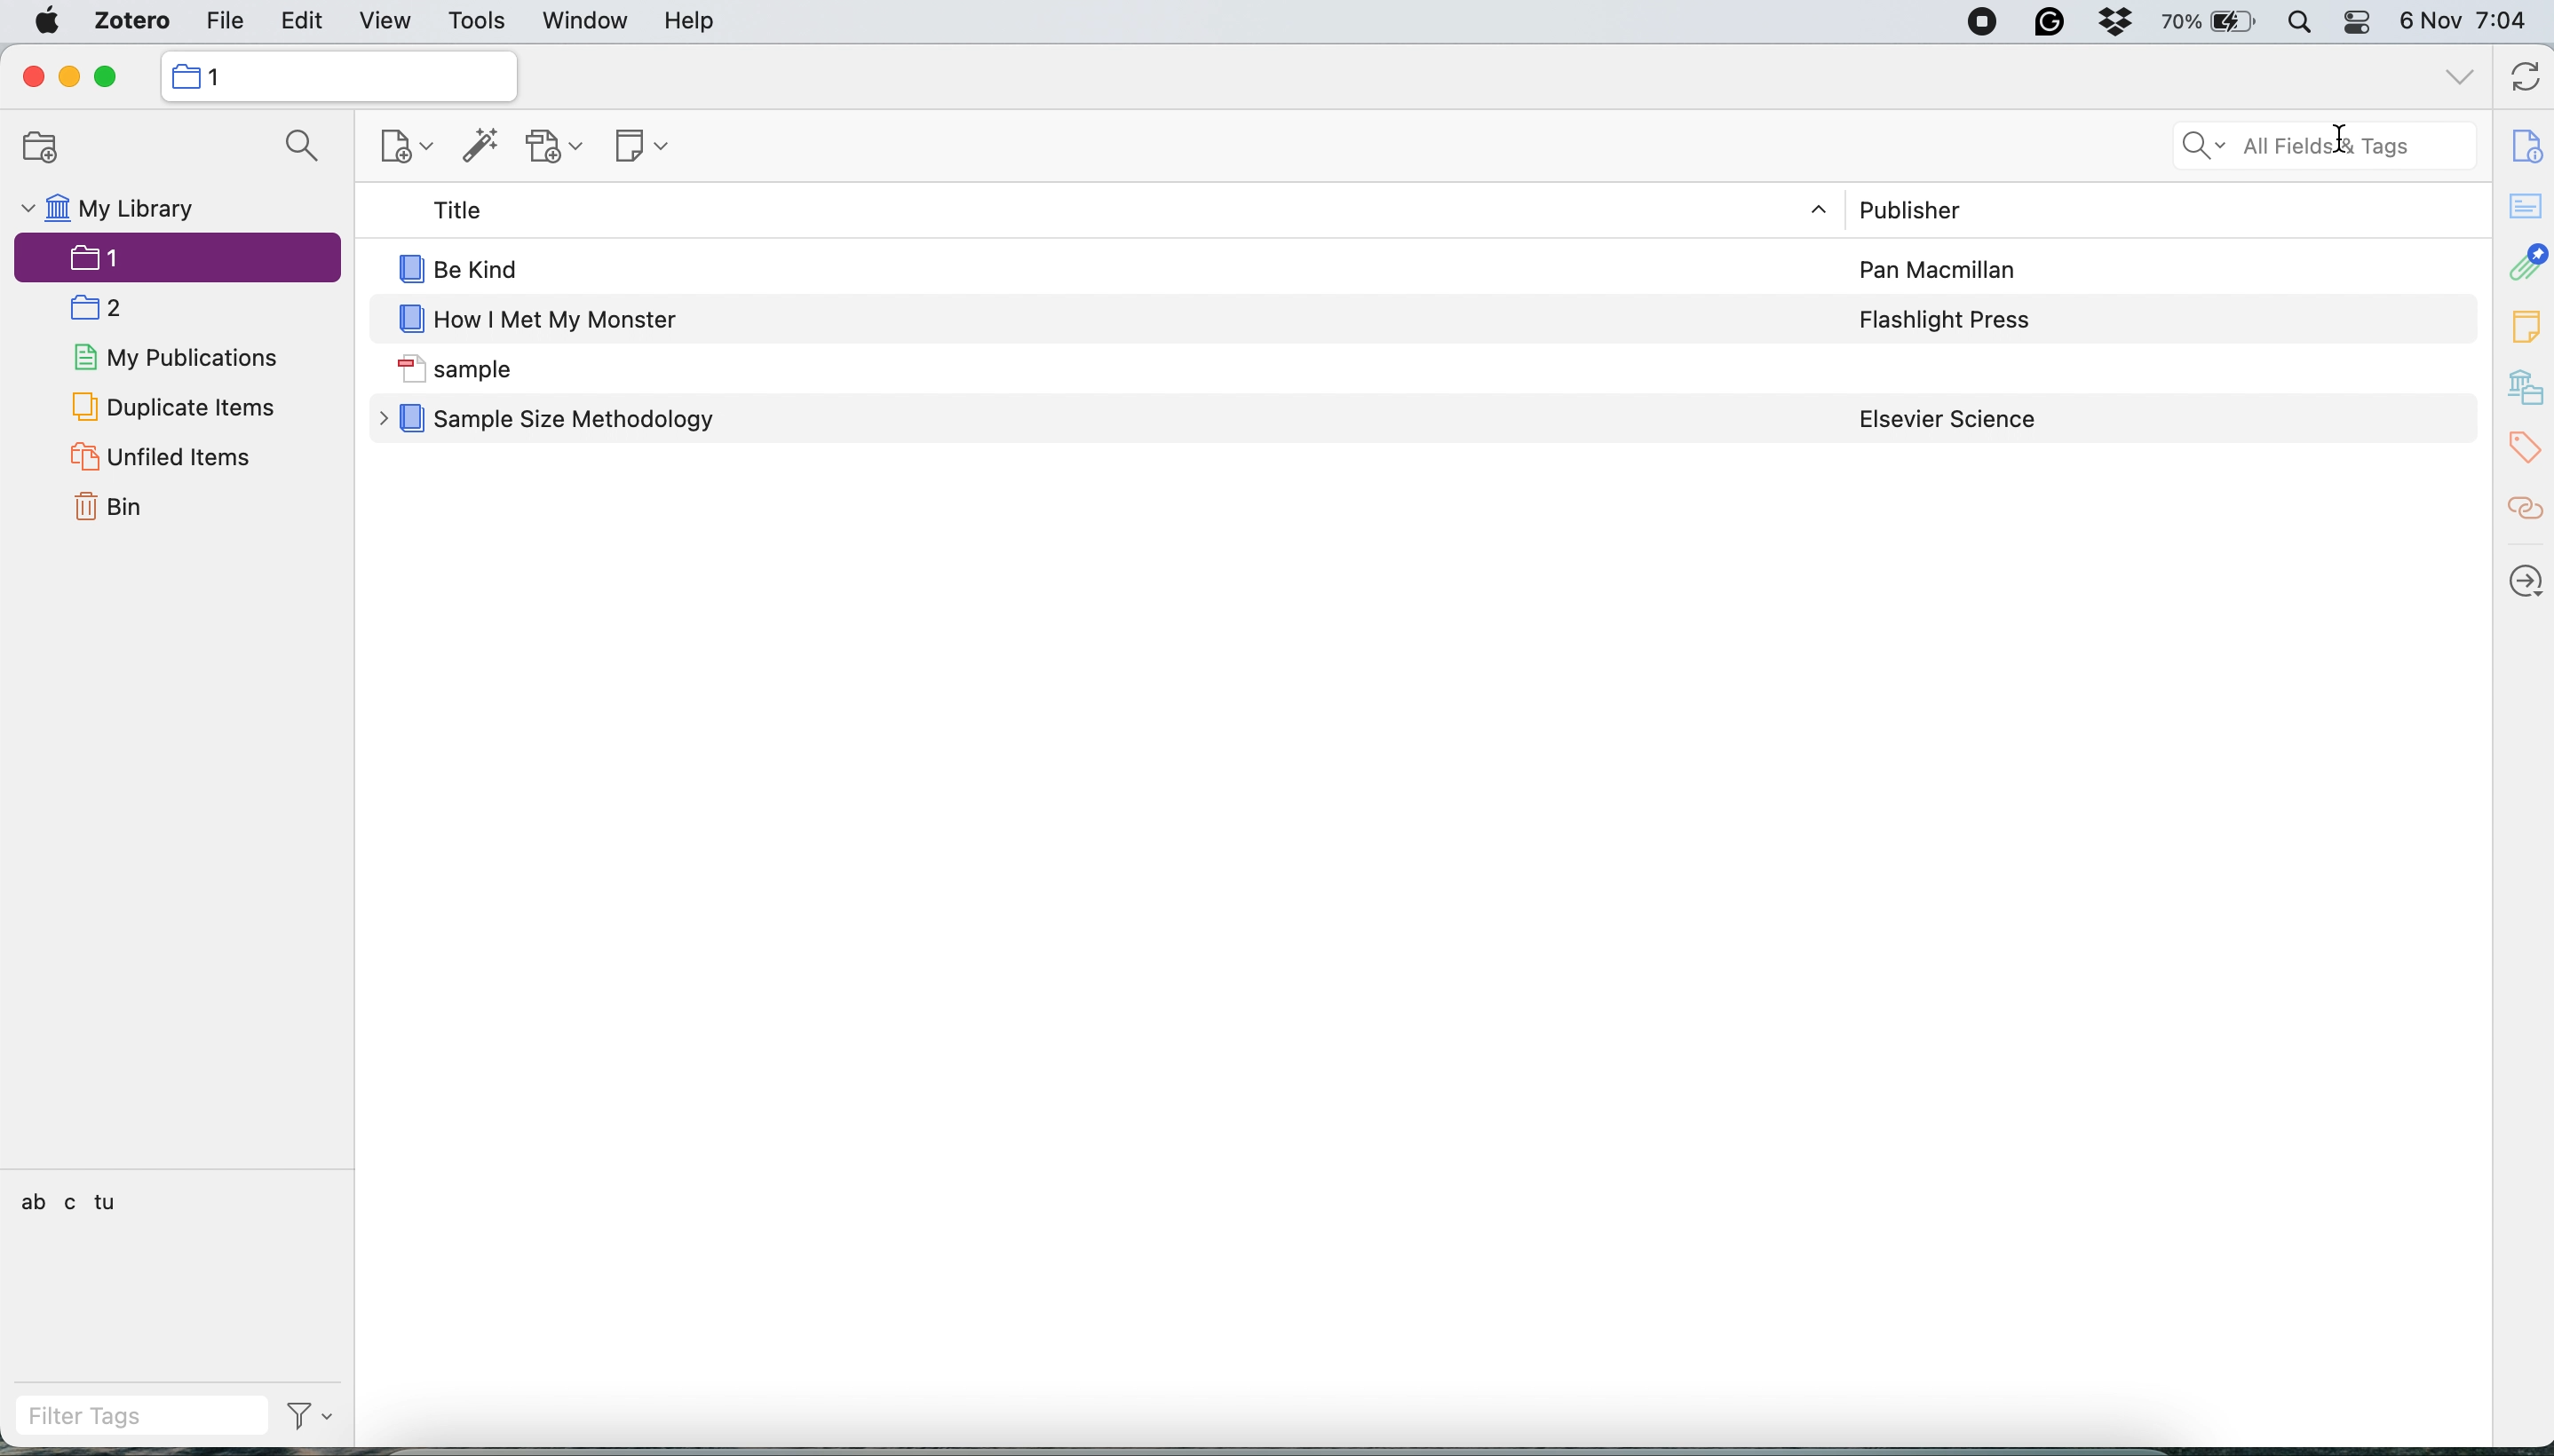 The width and height of the screenshot is (2554, 1456). I want to click on edit, so click(302, 22).